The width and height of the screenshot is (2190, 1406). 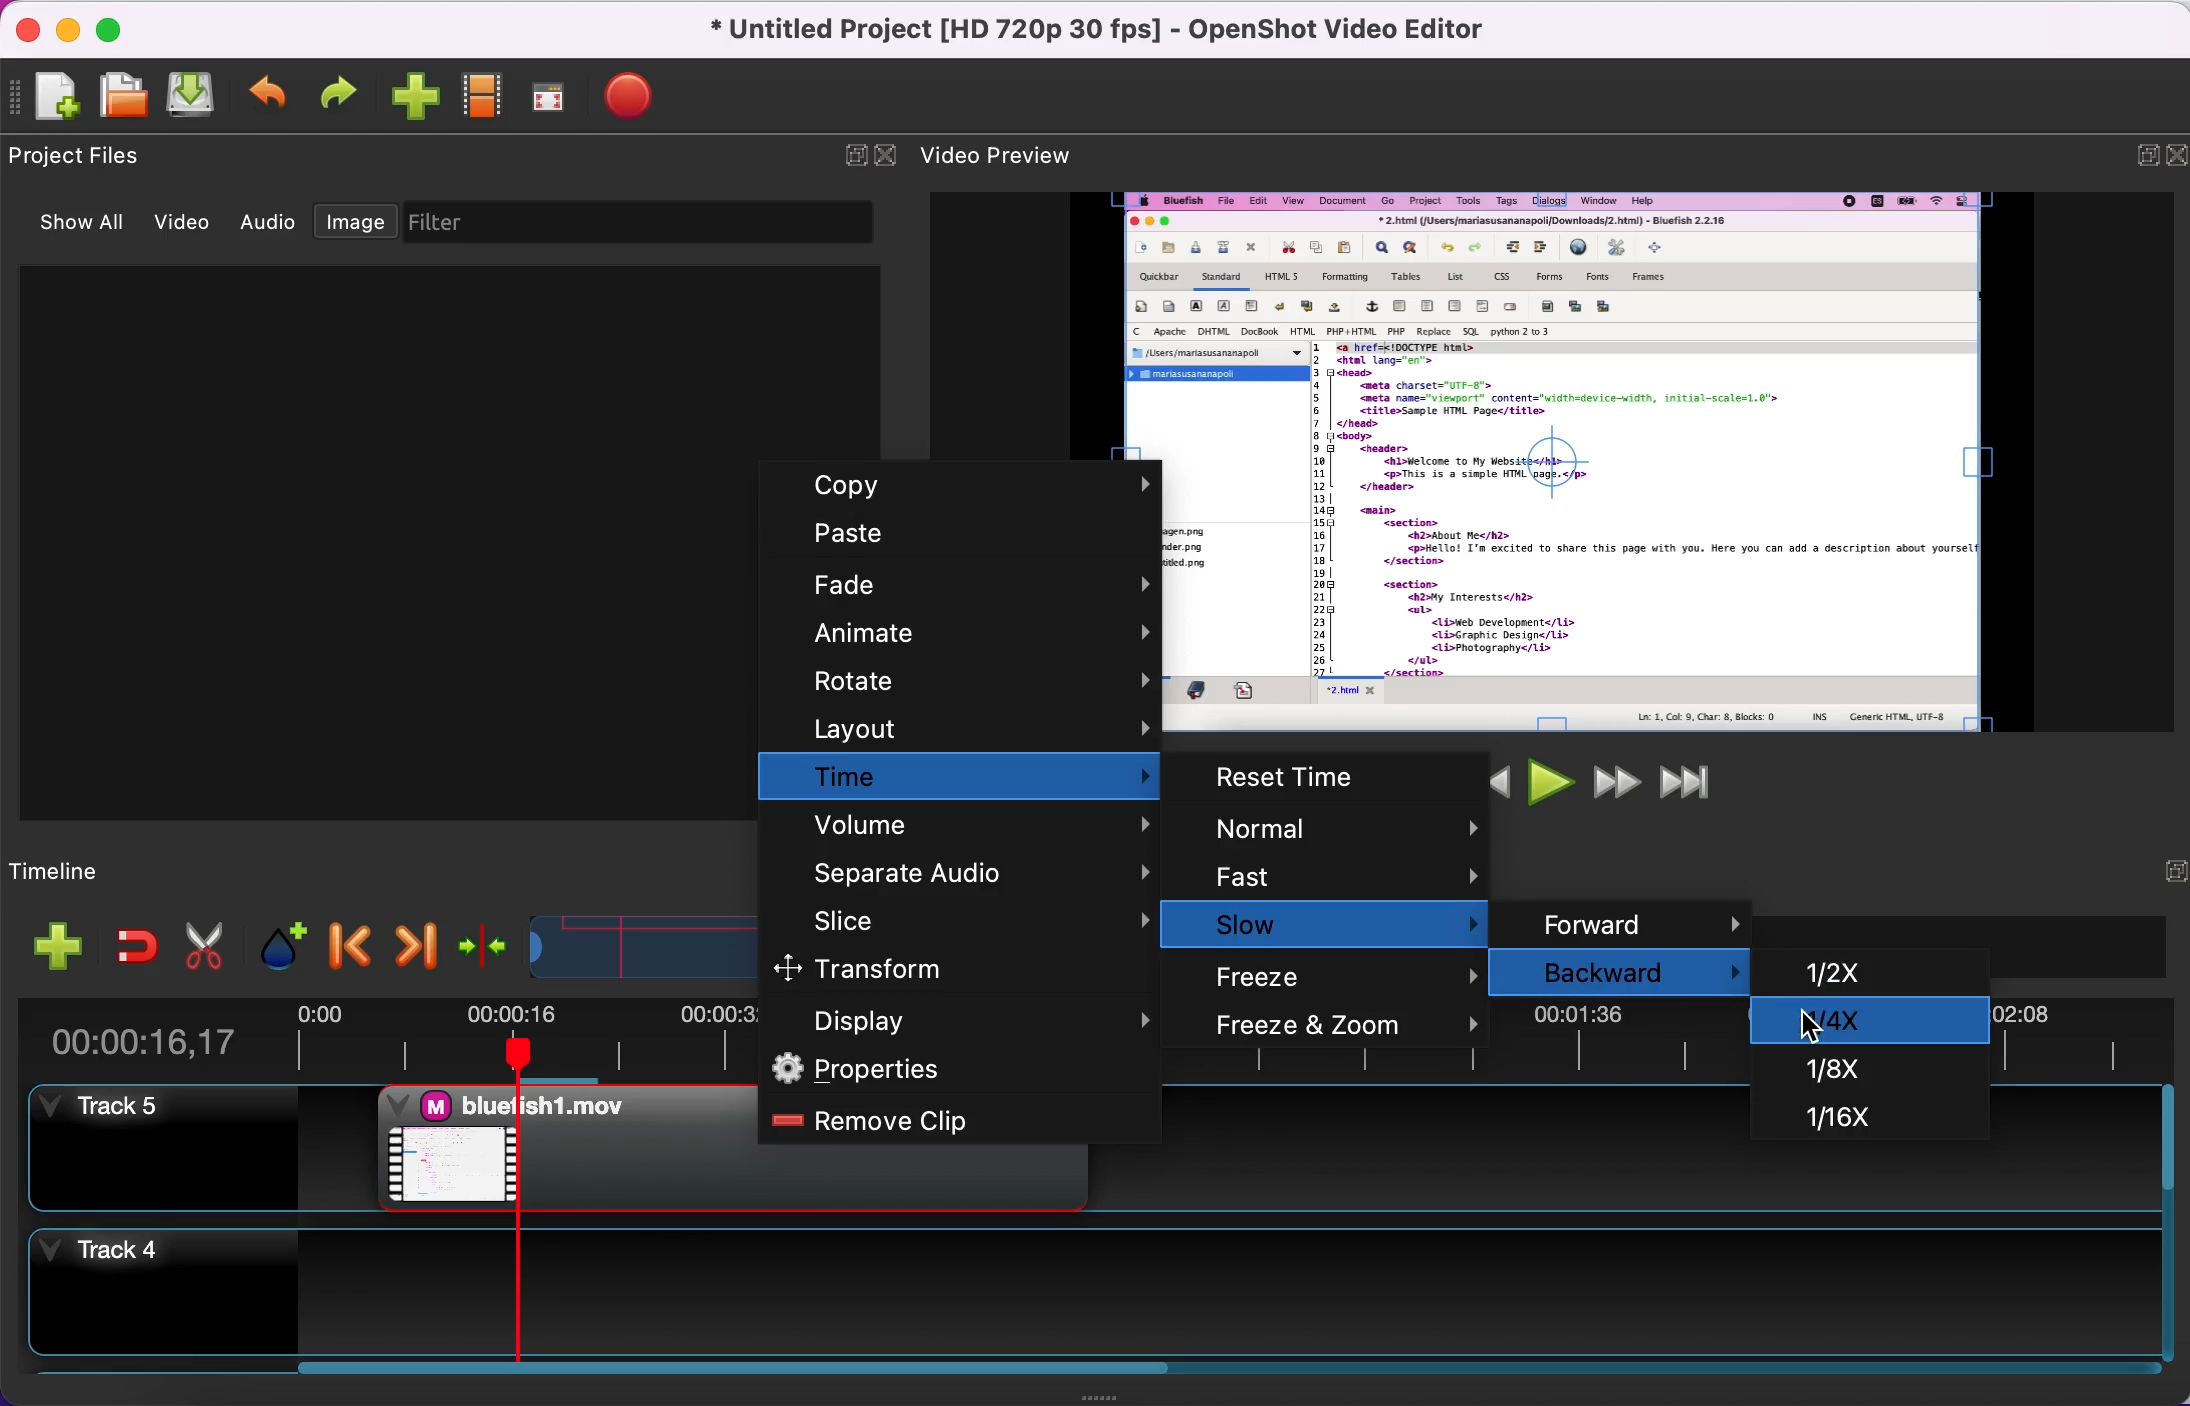 What do you see at coordinates (953, 1121) in the screenshot?
I see `remove clip` at bounding box center [953, 1121].